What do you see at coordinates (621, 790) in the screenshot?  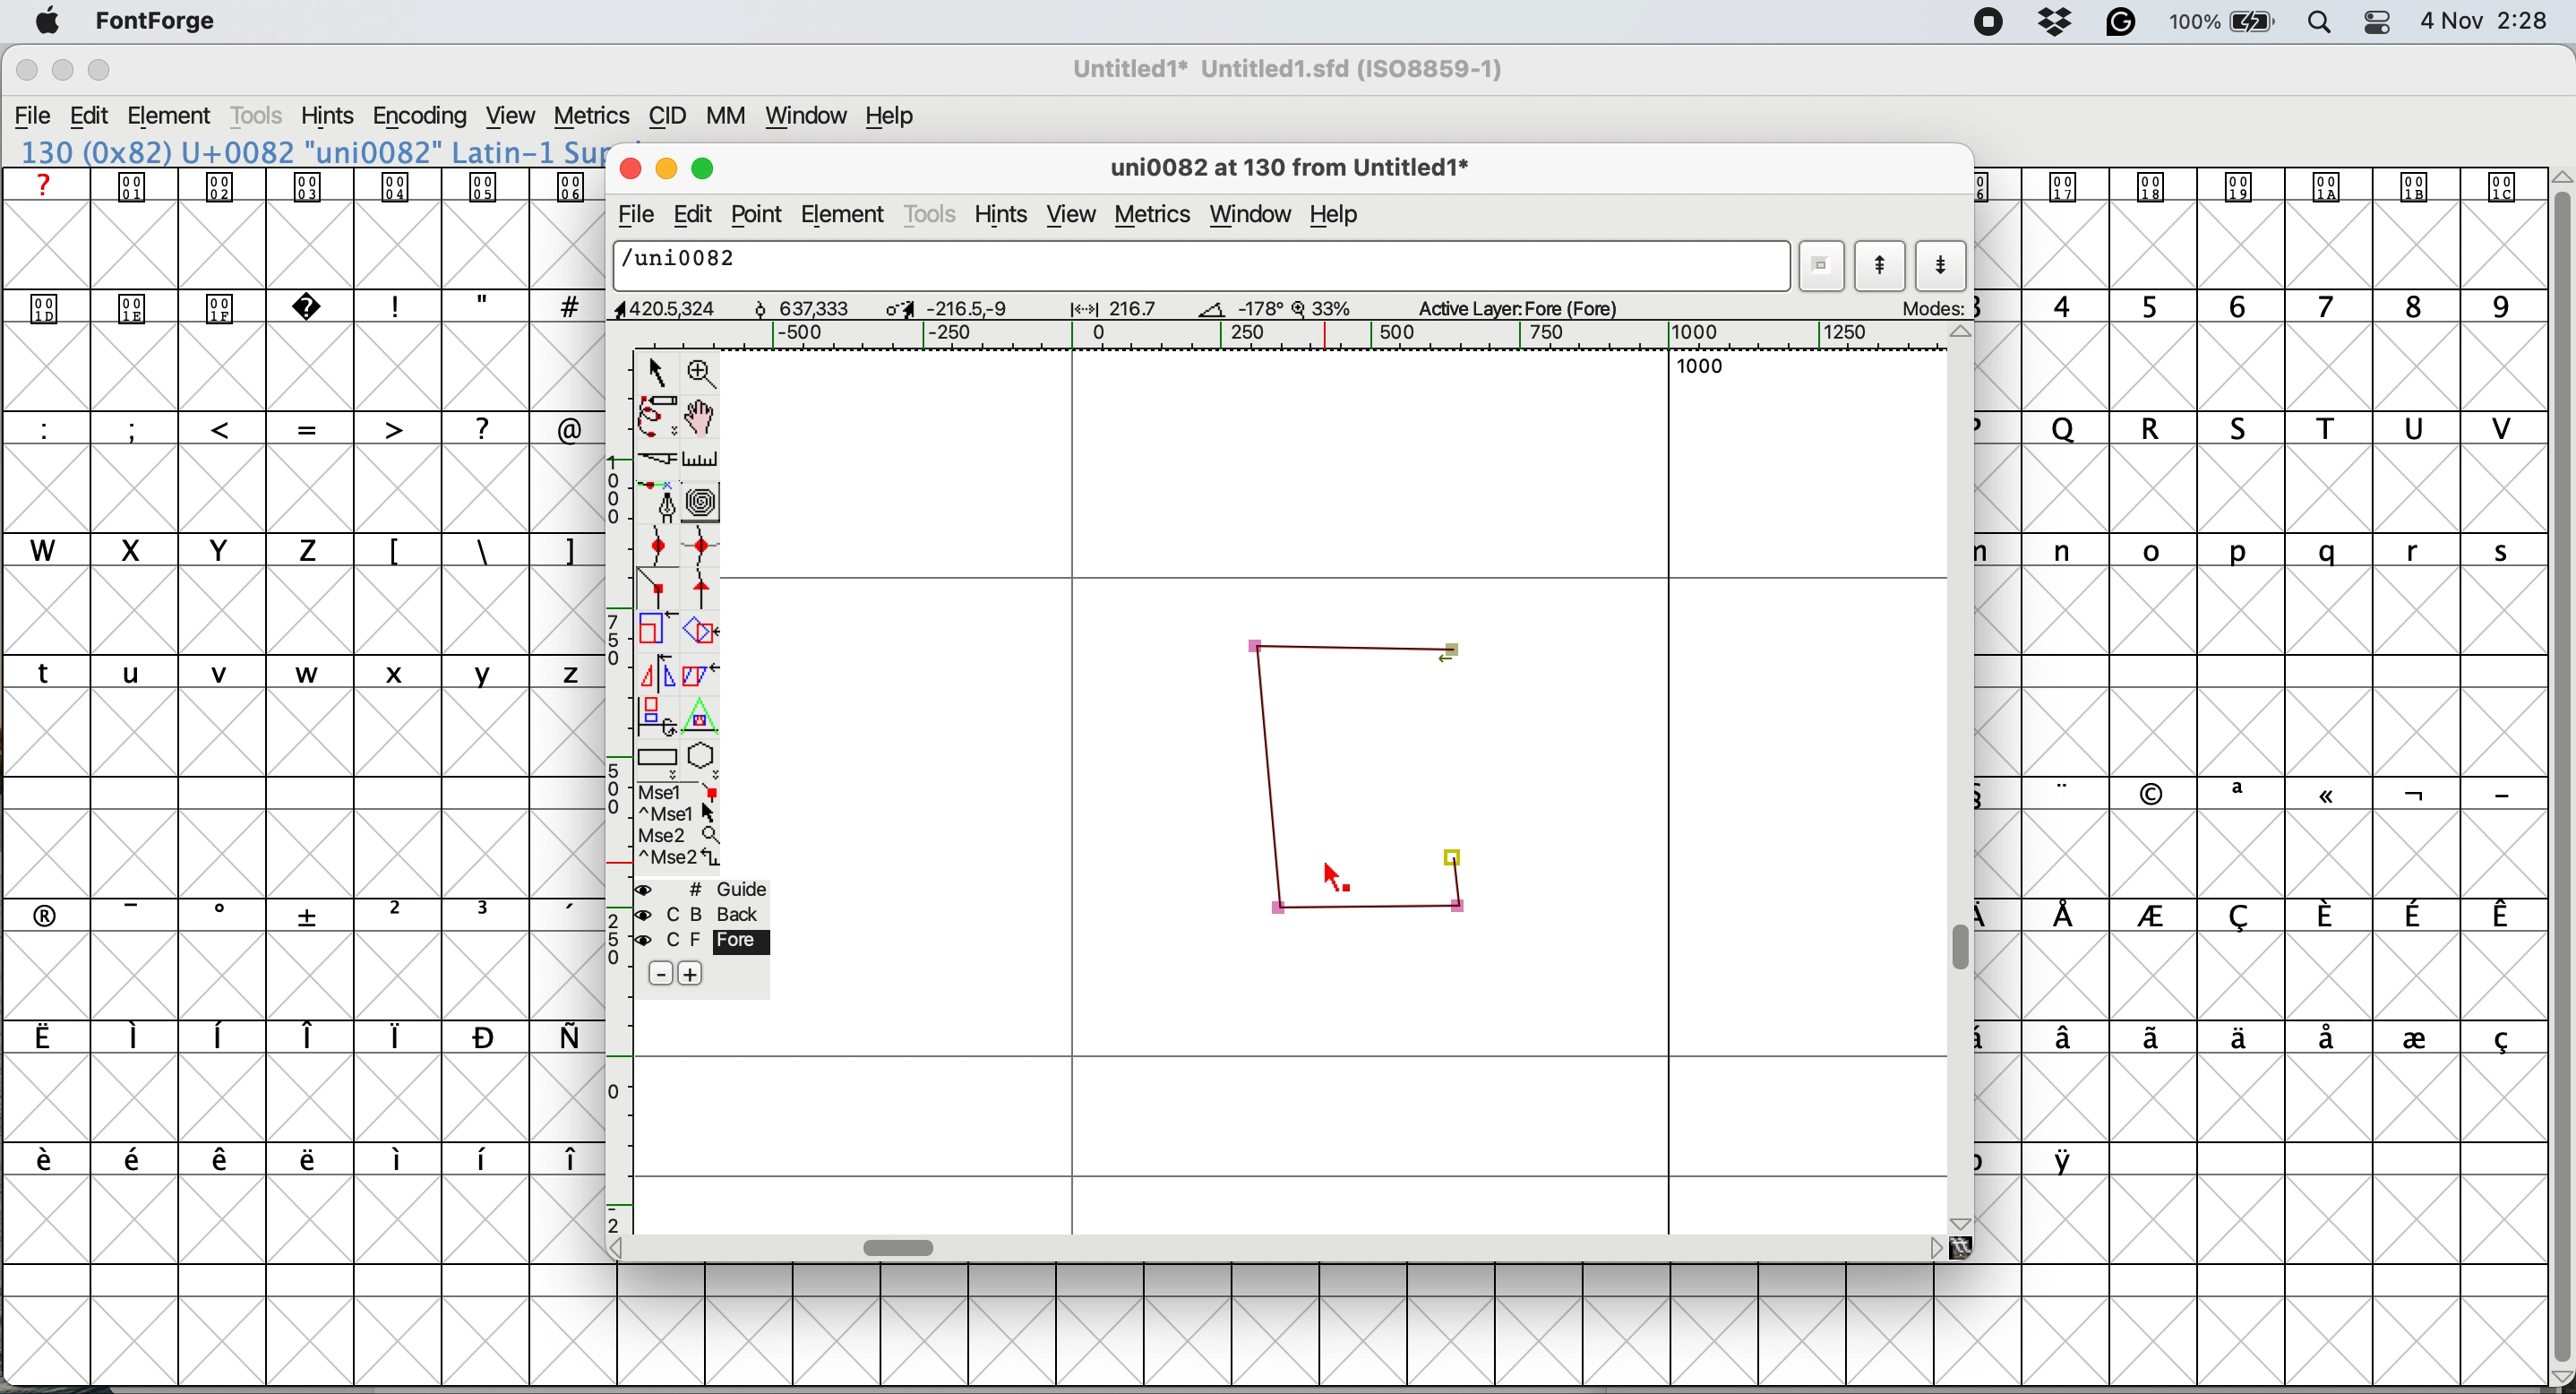 I see `vertical scale` at bounding box center [621, 790].